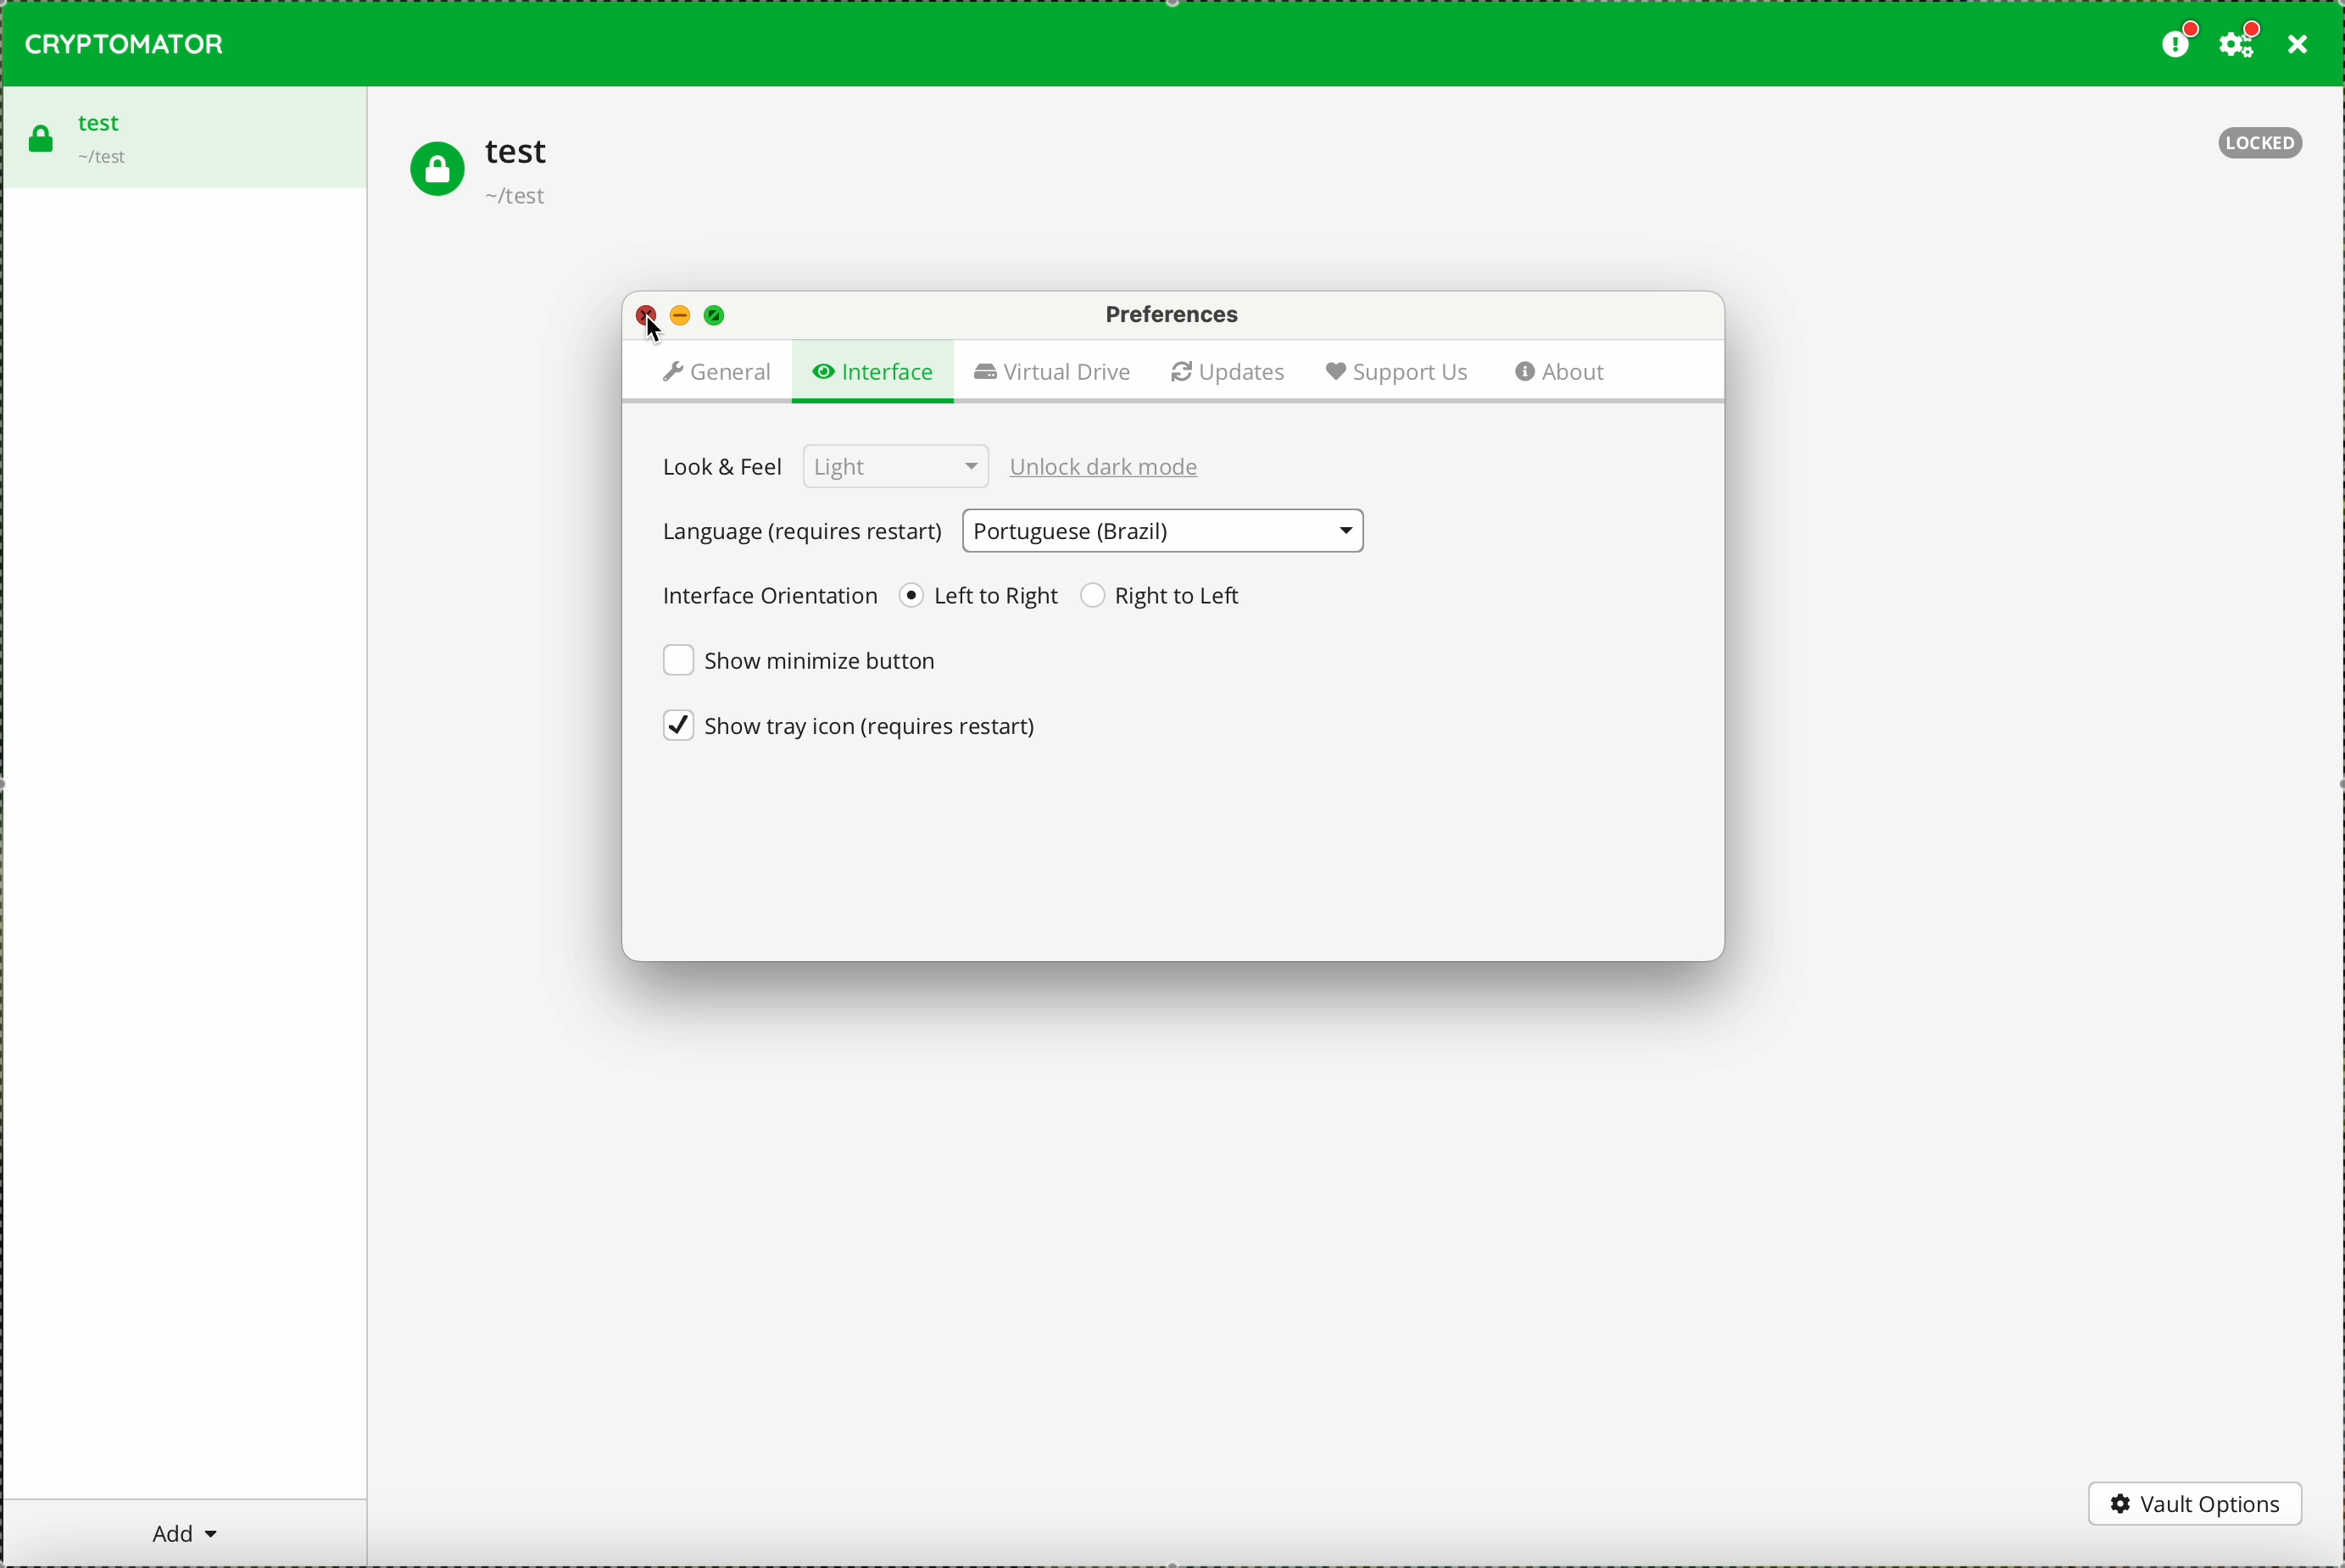 The image size is (2345, 1568). What do you see at coordinates (2295, 48) in the screenshot?
I see `close program` at bounding box center [2295, 48].